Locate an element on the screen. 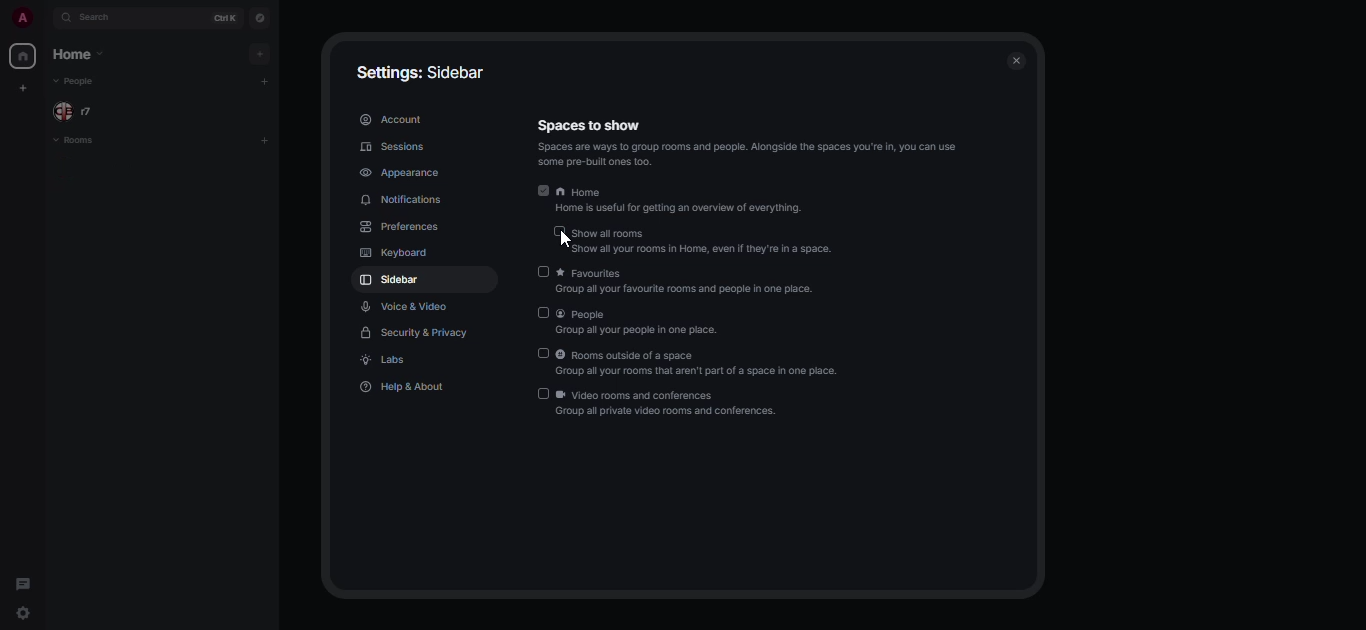 This screenshot has height=630, width=1366. home is located at coordinates (682, 200).